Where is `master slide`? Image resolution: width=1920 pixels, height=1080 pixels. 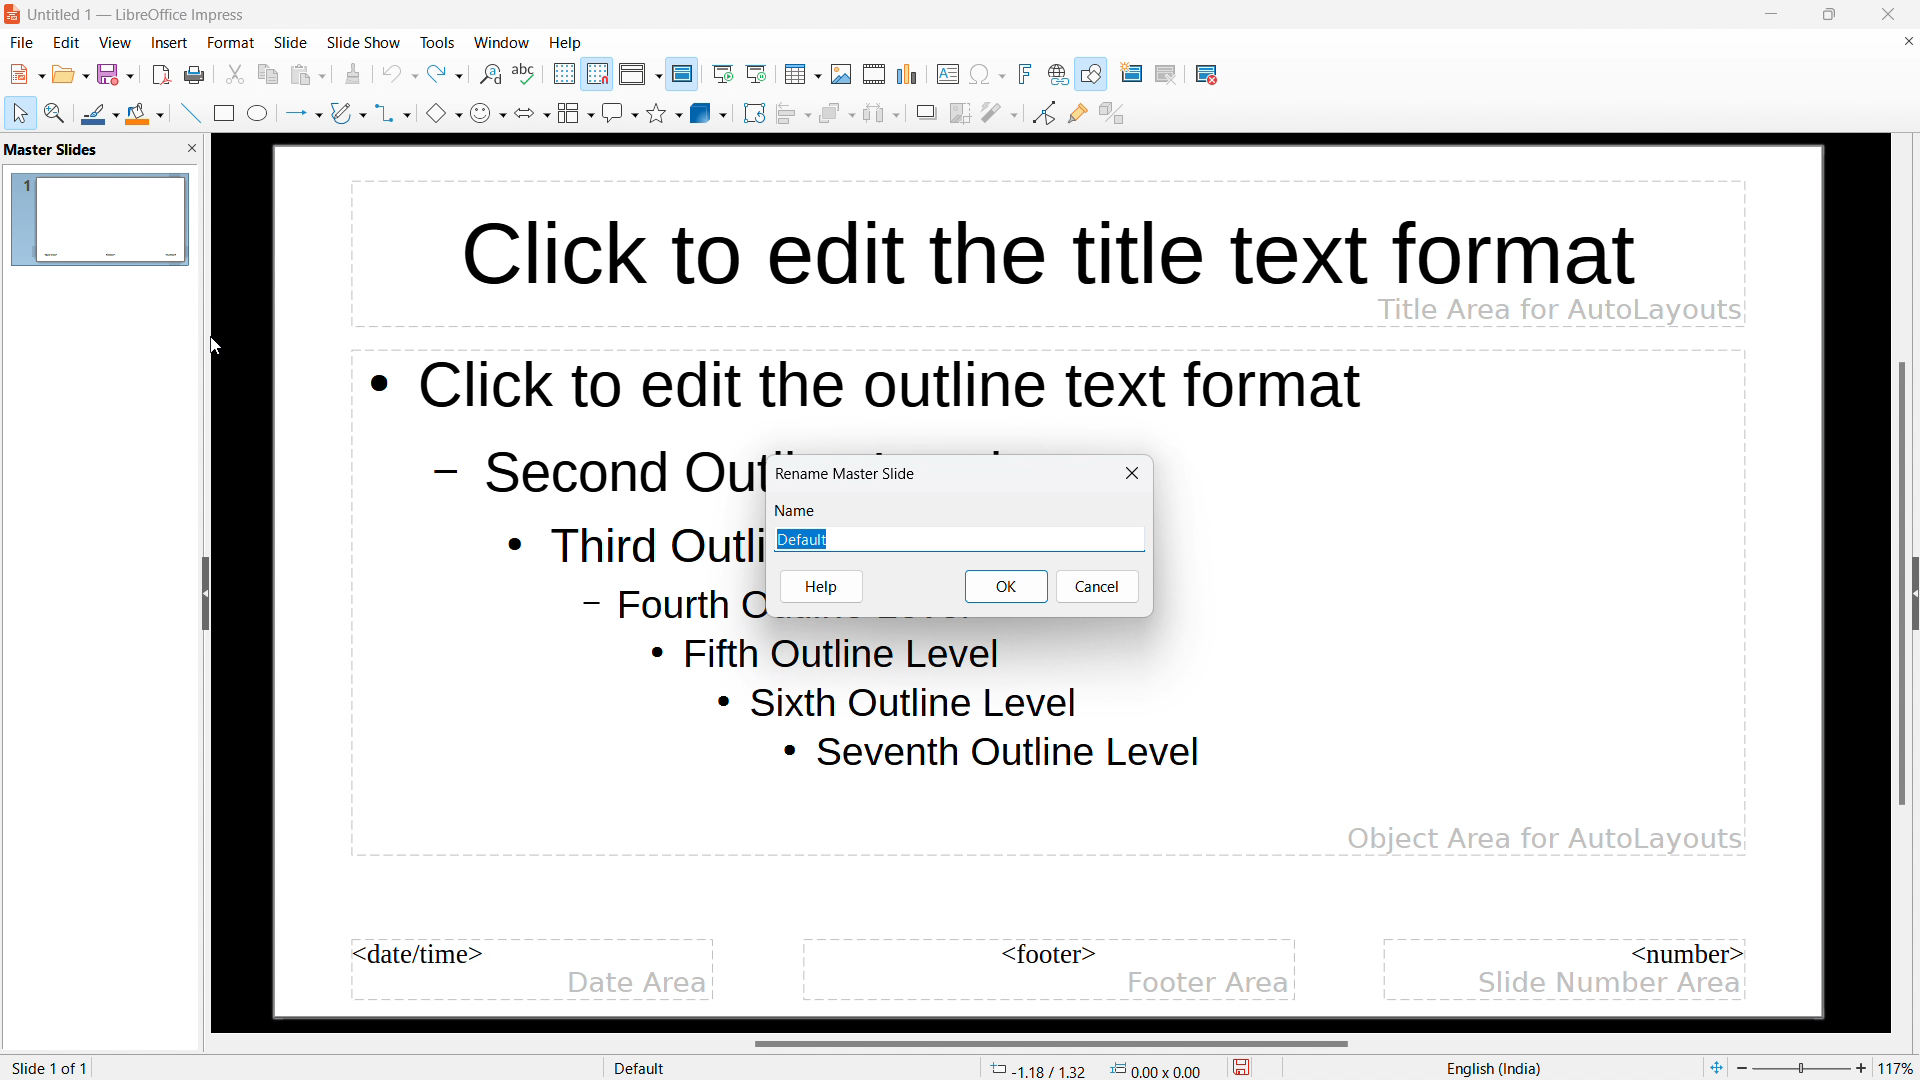 master slide is located at coordinates (683, 74).